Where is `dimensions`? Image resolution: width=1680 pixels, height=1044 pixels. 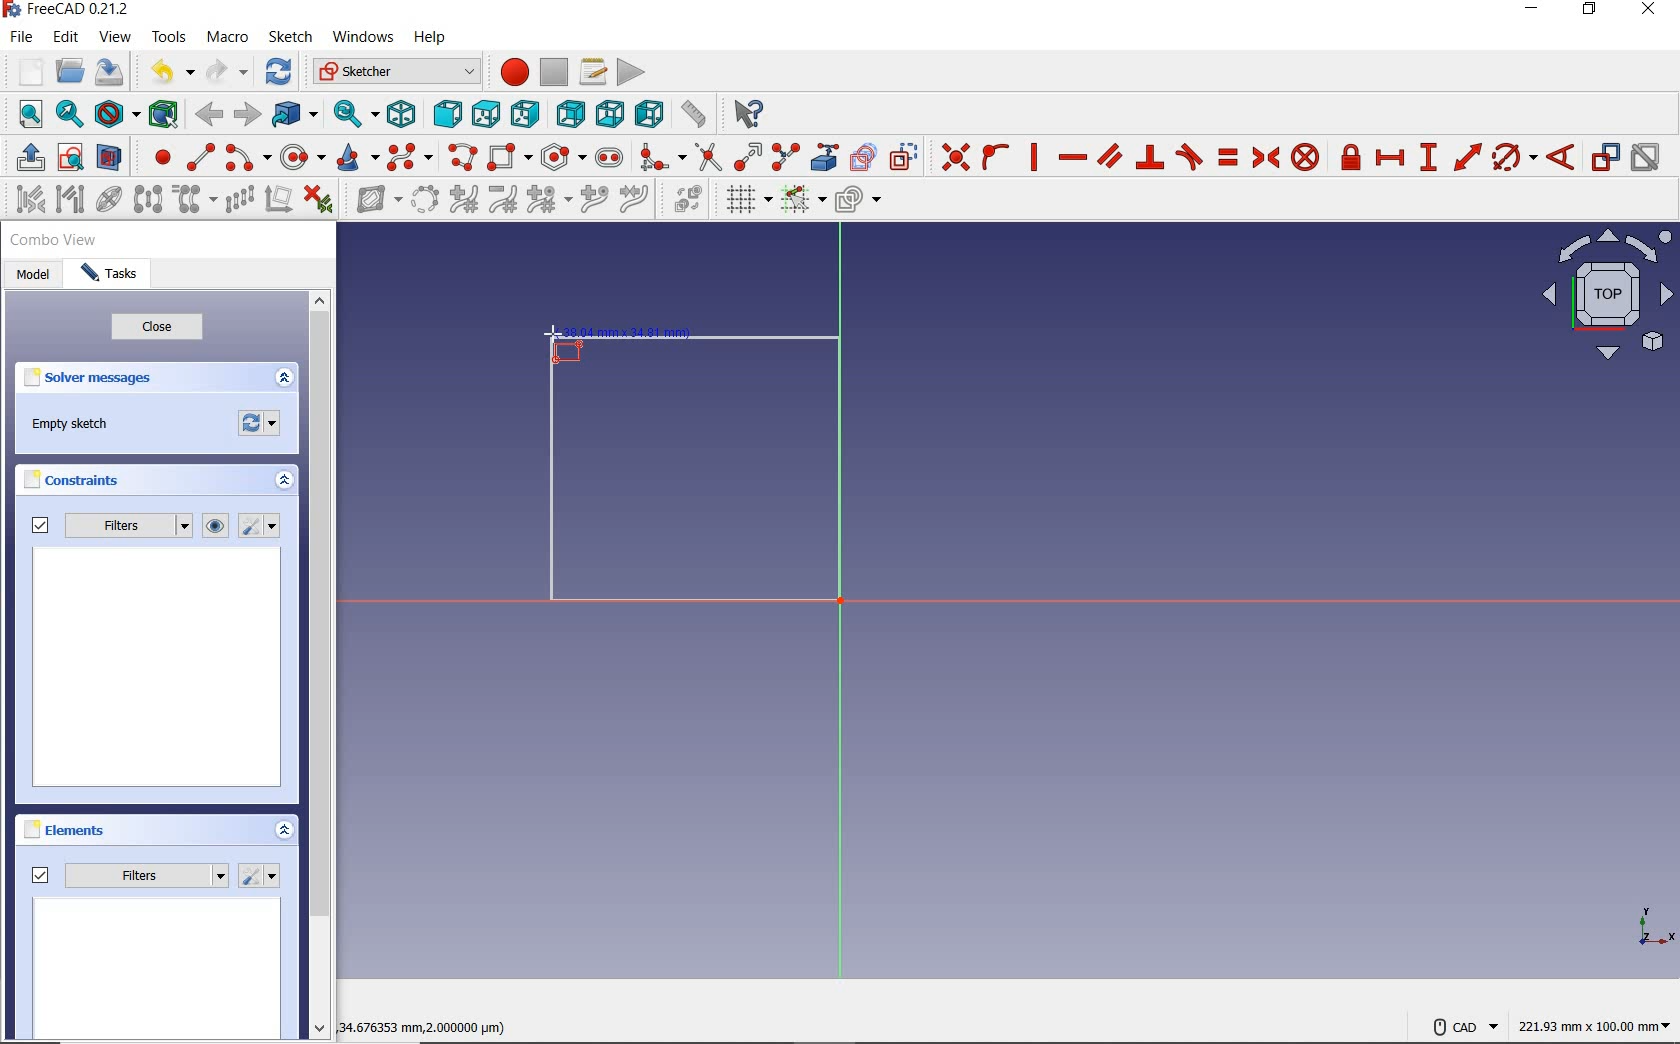 dimensions is located at coordinates (434, 1025).